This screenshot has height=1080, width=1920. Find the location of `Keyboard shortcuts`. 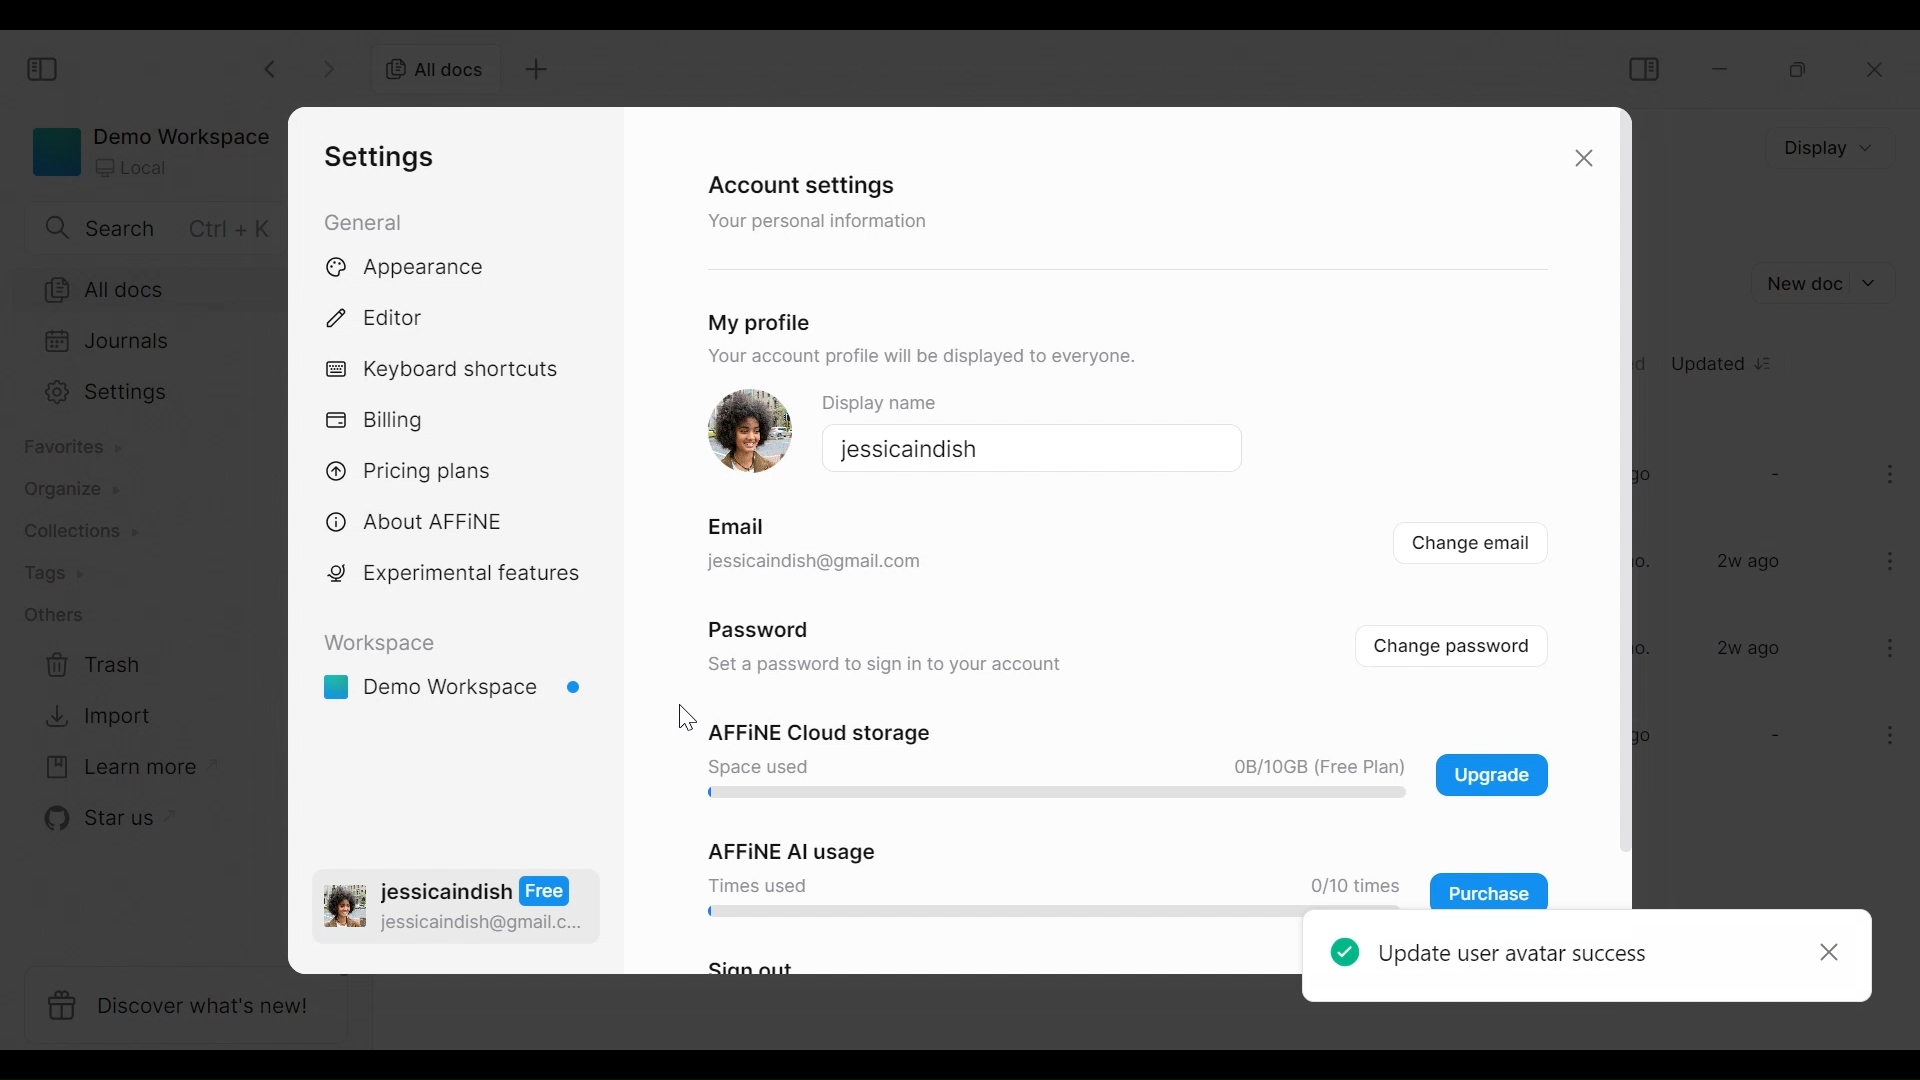

Keyboard shortcuts is located at coordinates (443, 370).